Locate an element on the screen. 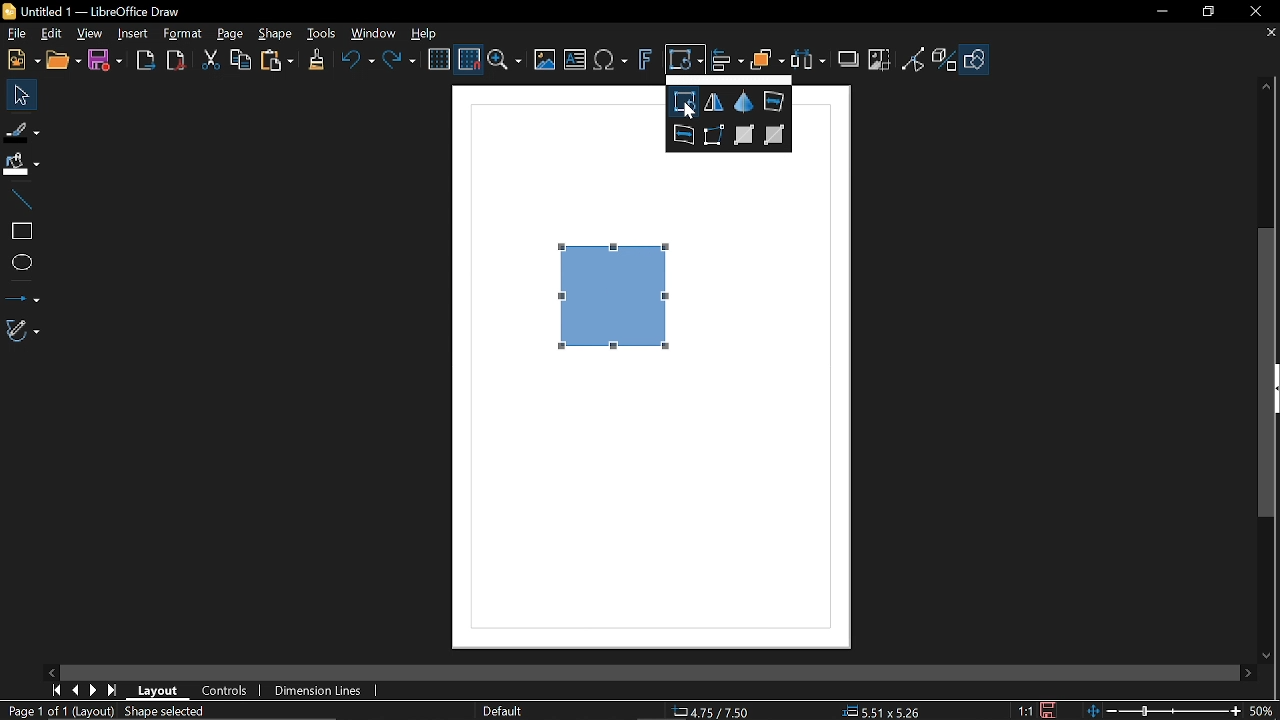 This screenshot has width=1280, height=720. Untitled 1 -- LibreOffice Draw is located at coordinates (107, 10).